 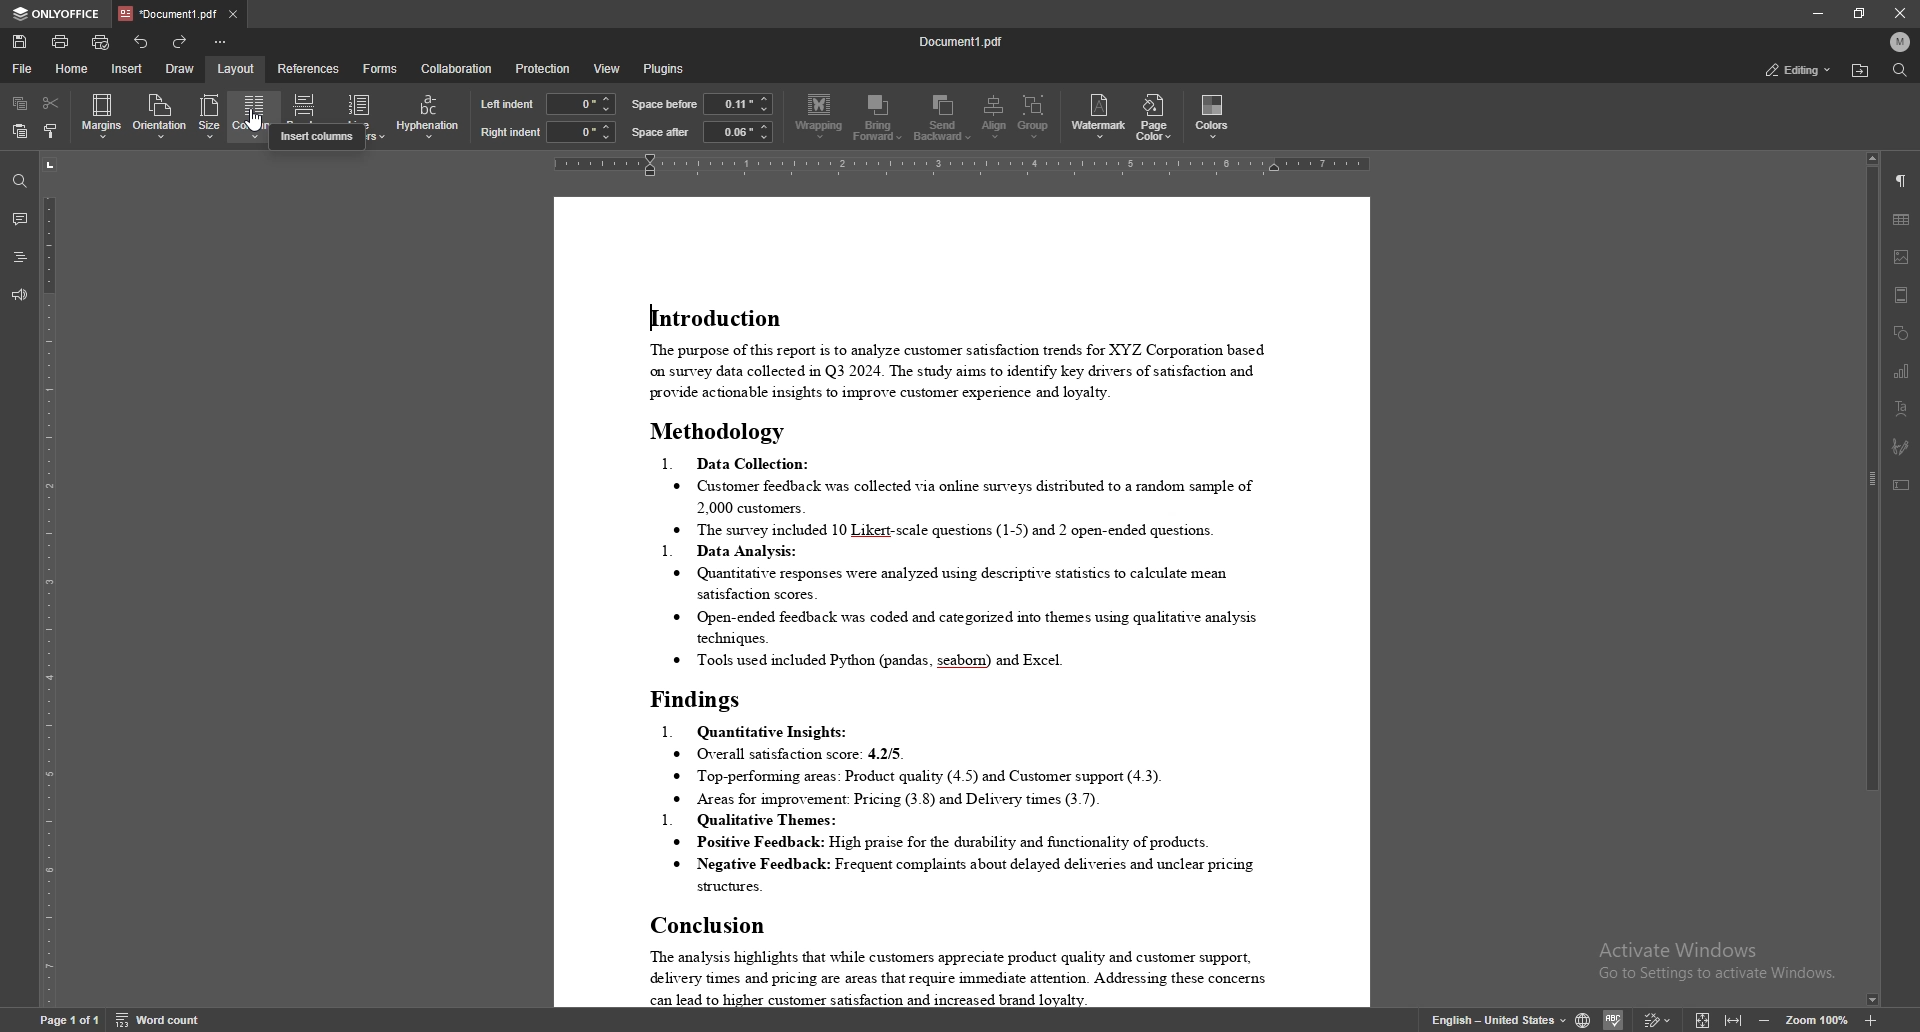 I want to click on spell check, so click(x=1616, y=1019).